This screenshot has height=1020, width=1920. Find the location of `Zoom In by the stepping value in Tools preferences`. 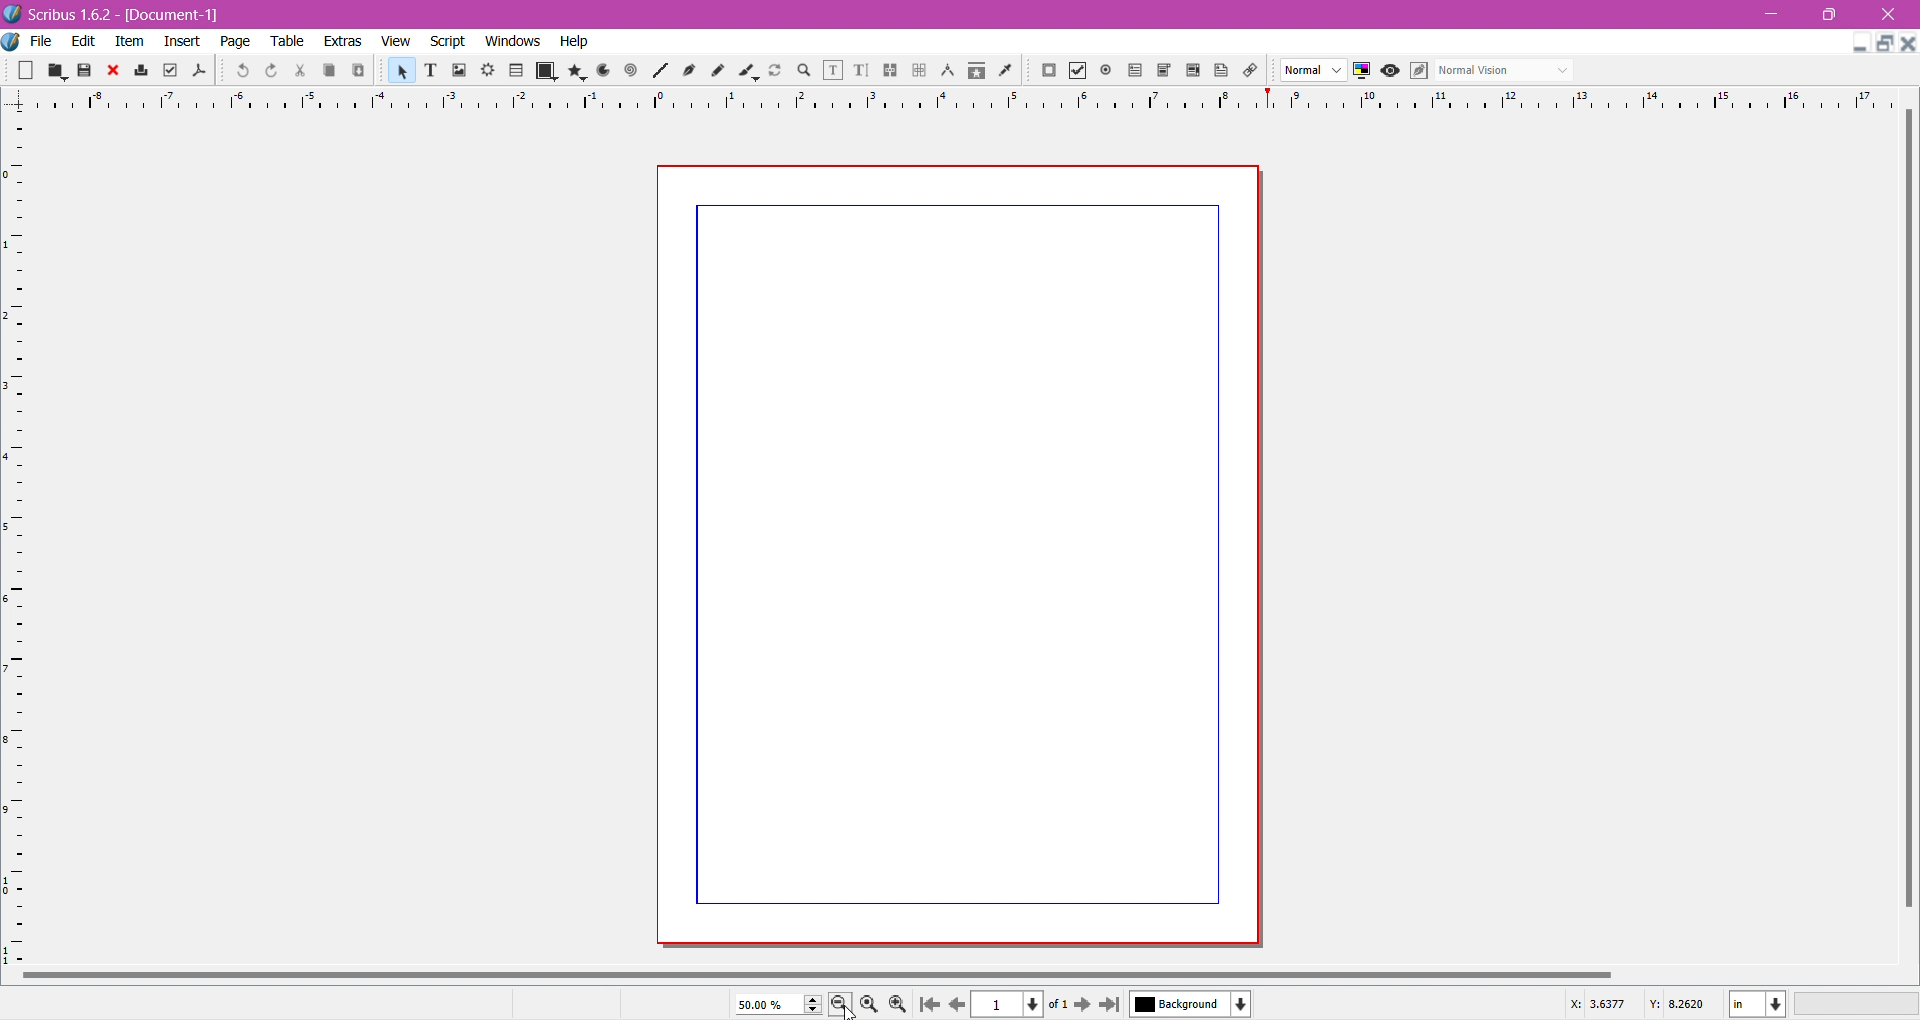

Zoom In by the stepping value in Tools preferences is located at coordinates (900, 1005).